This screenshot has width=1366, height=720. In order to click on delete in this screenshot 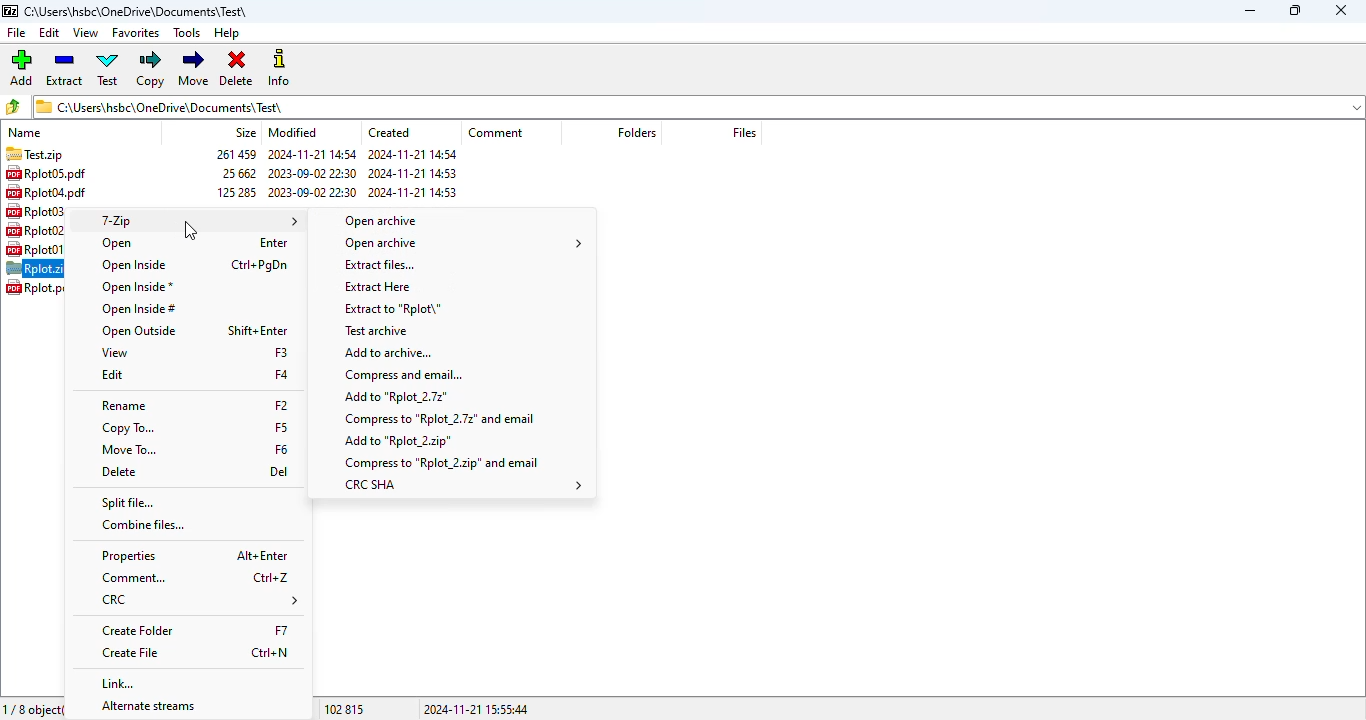, I will do `click(237, 68)`.